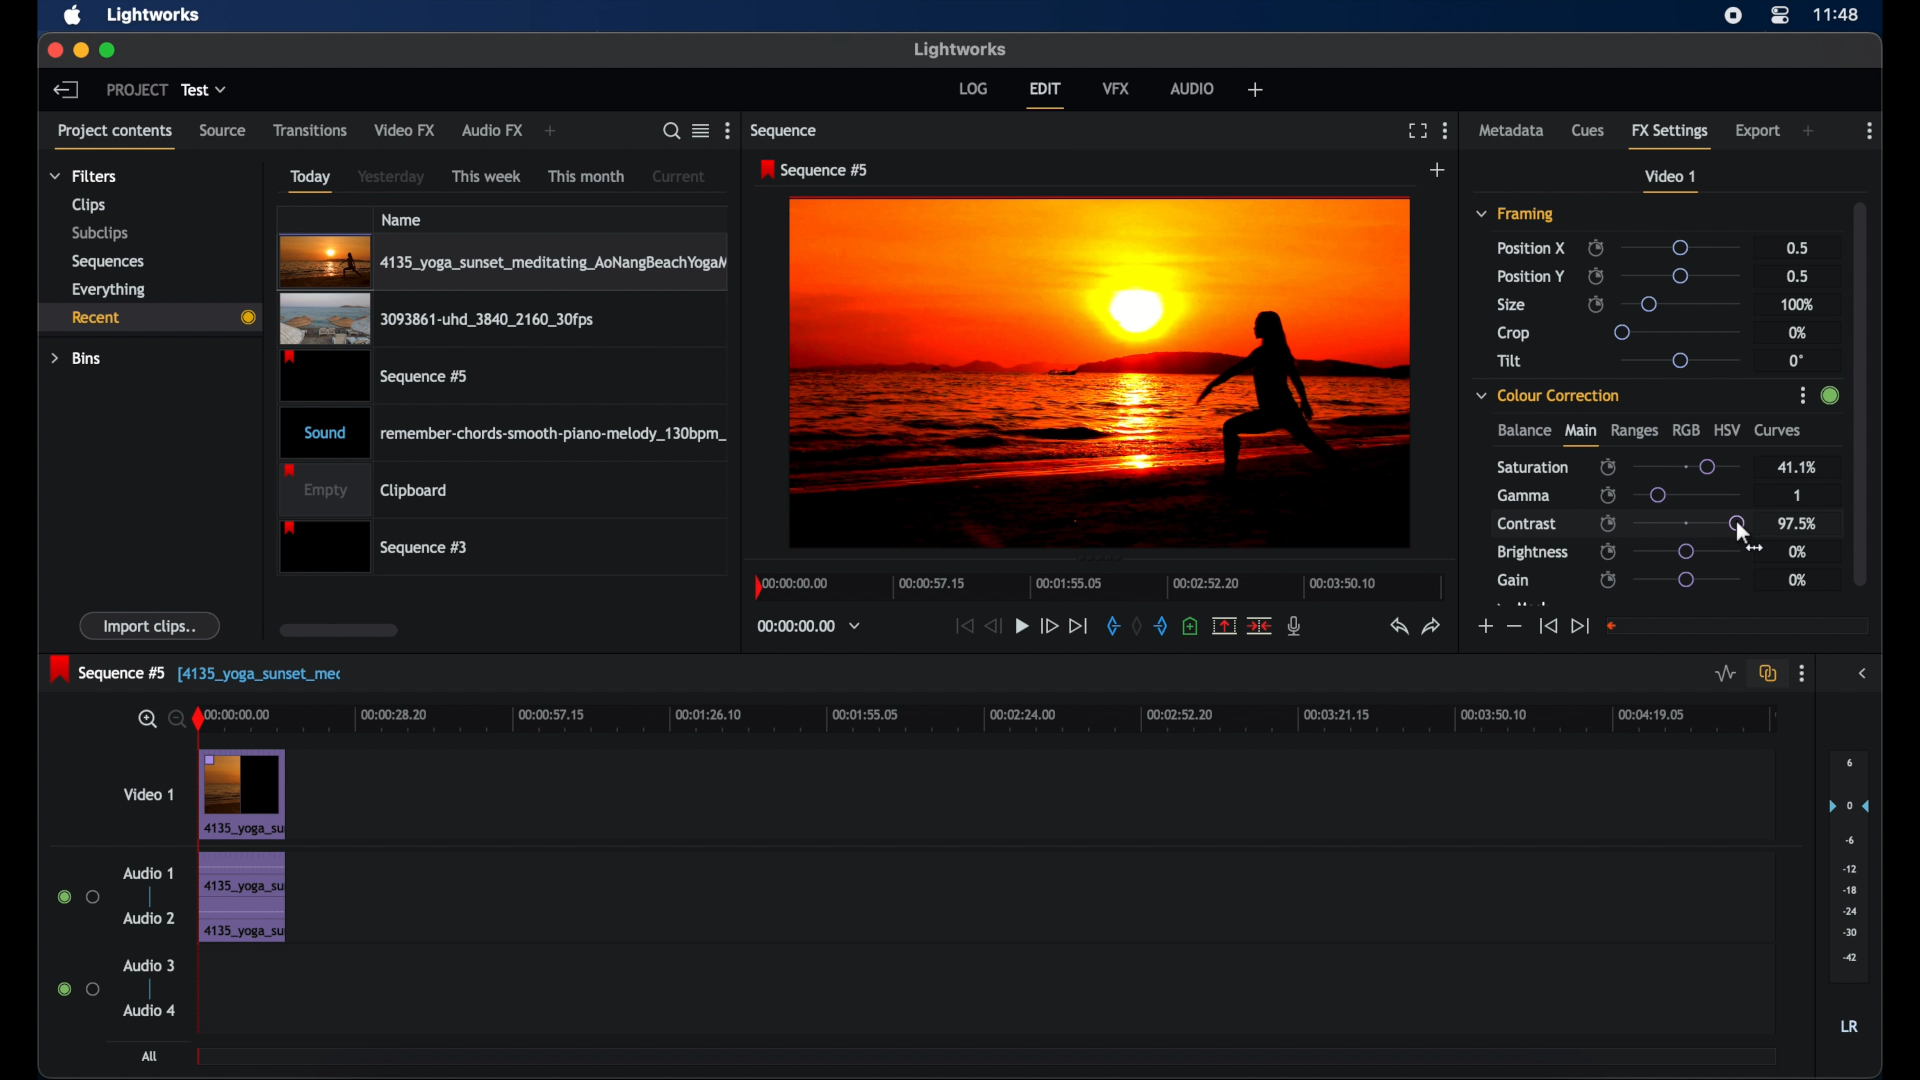 The image size is (1920, 1080). I want to click on this month, so click(586, 176).